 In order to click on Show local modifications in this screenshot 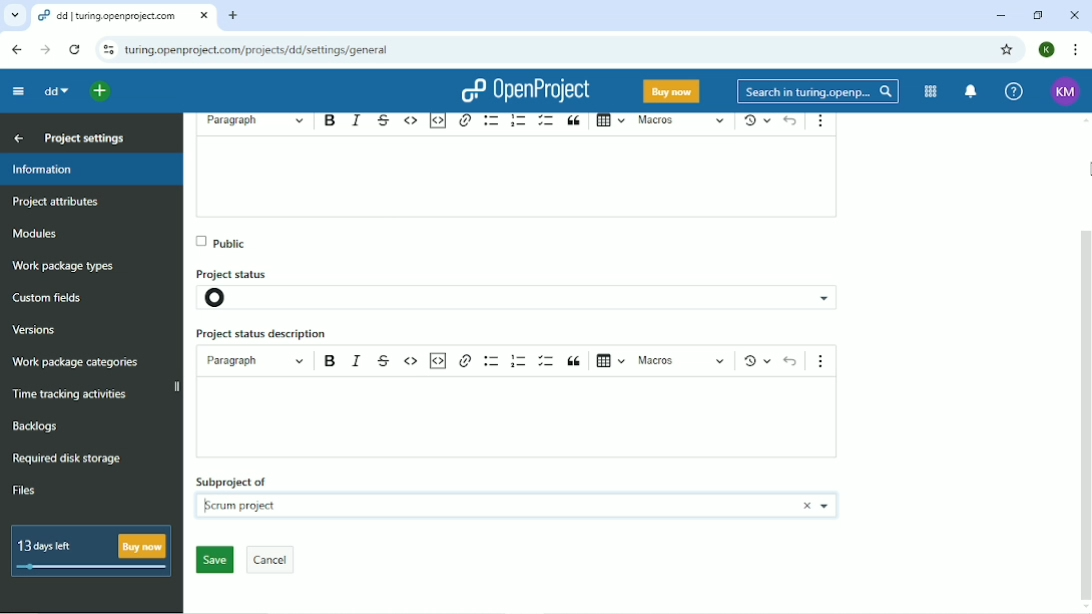, I will do `click(755, 121)`.